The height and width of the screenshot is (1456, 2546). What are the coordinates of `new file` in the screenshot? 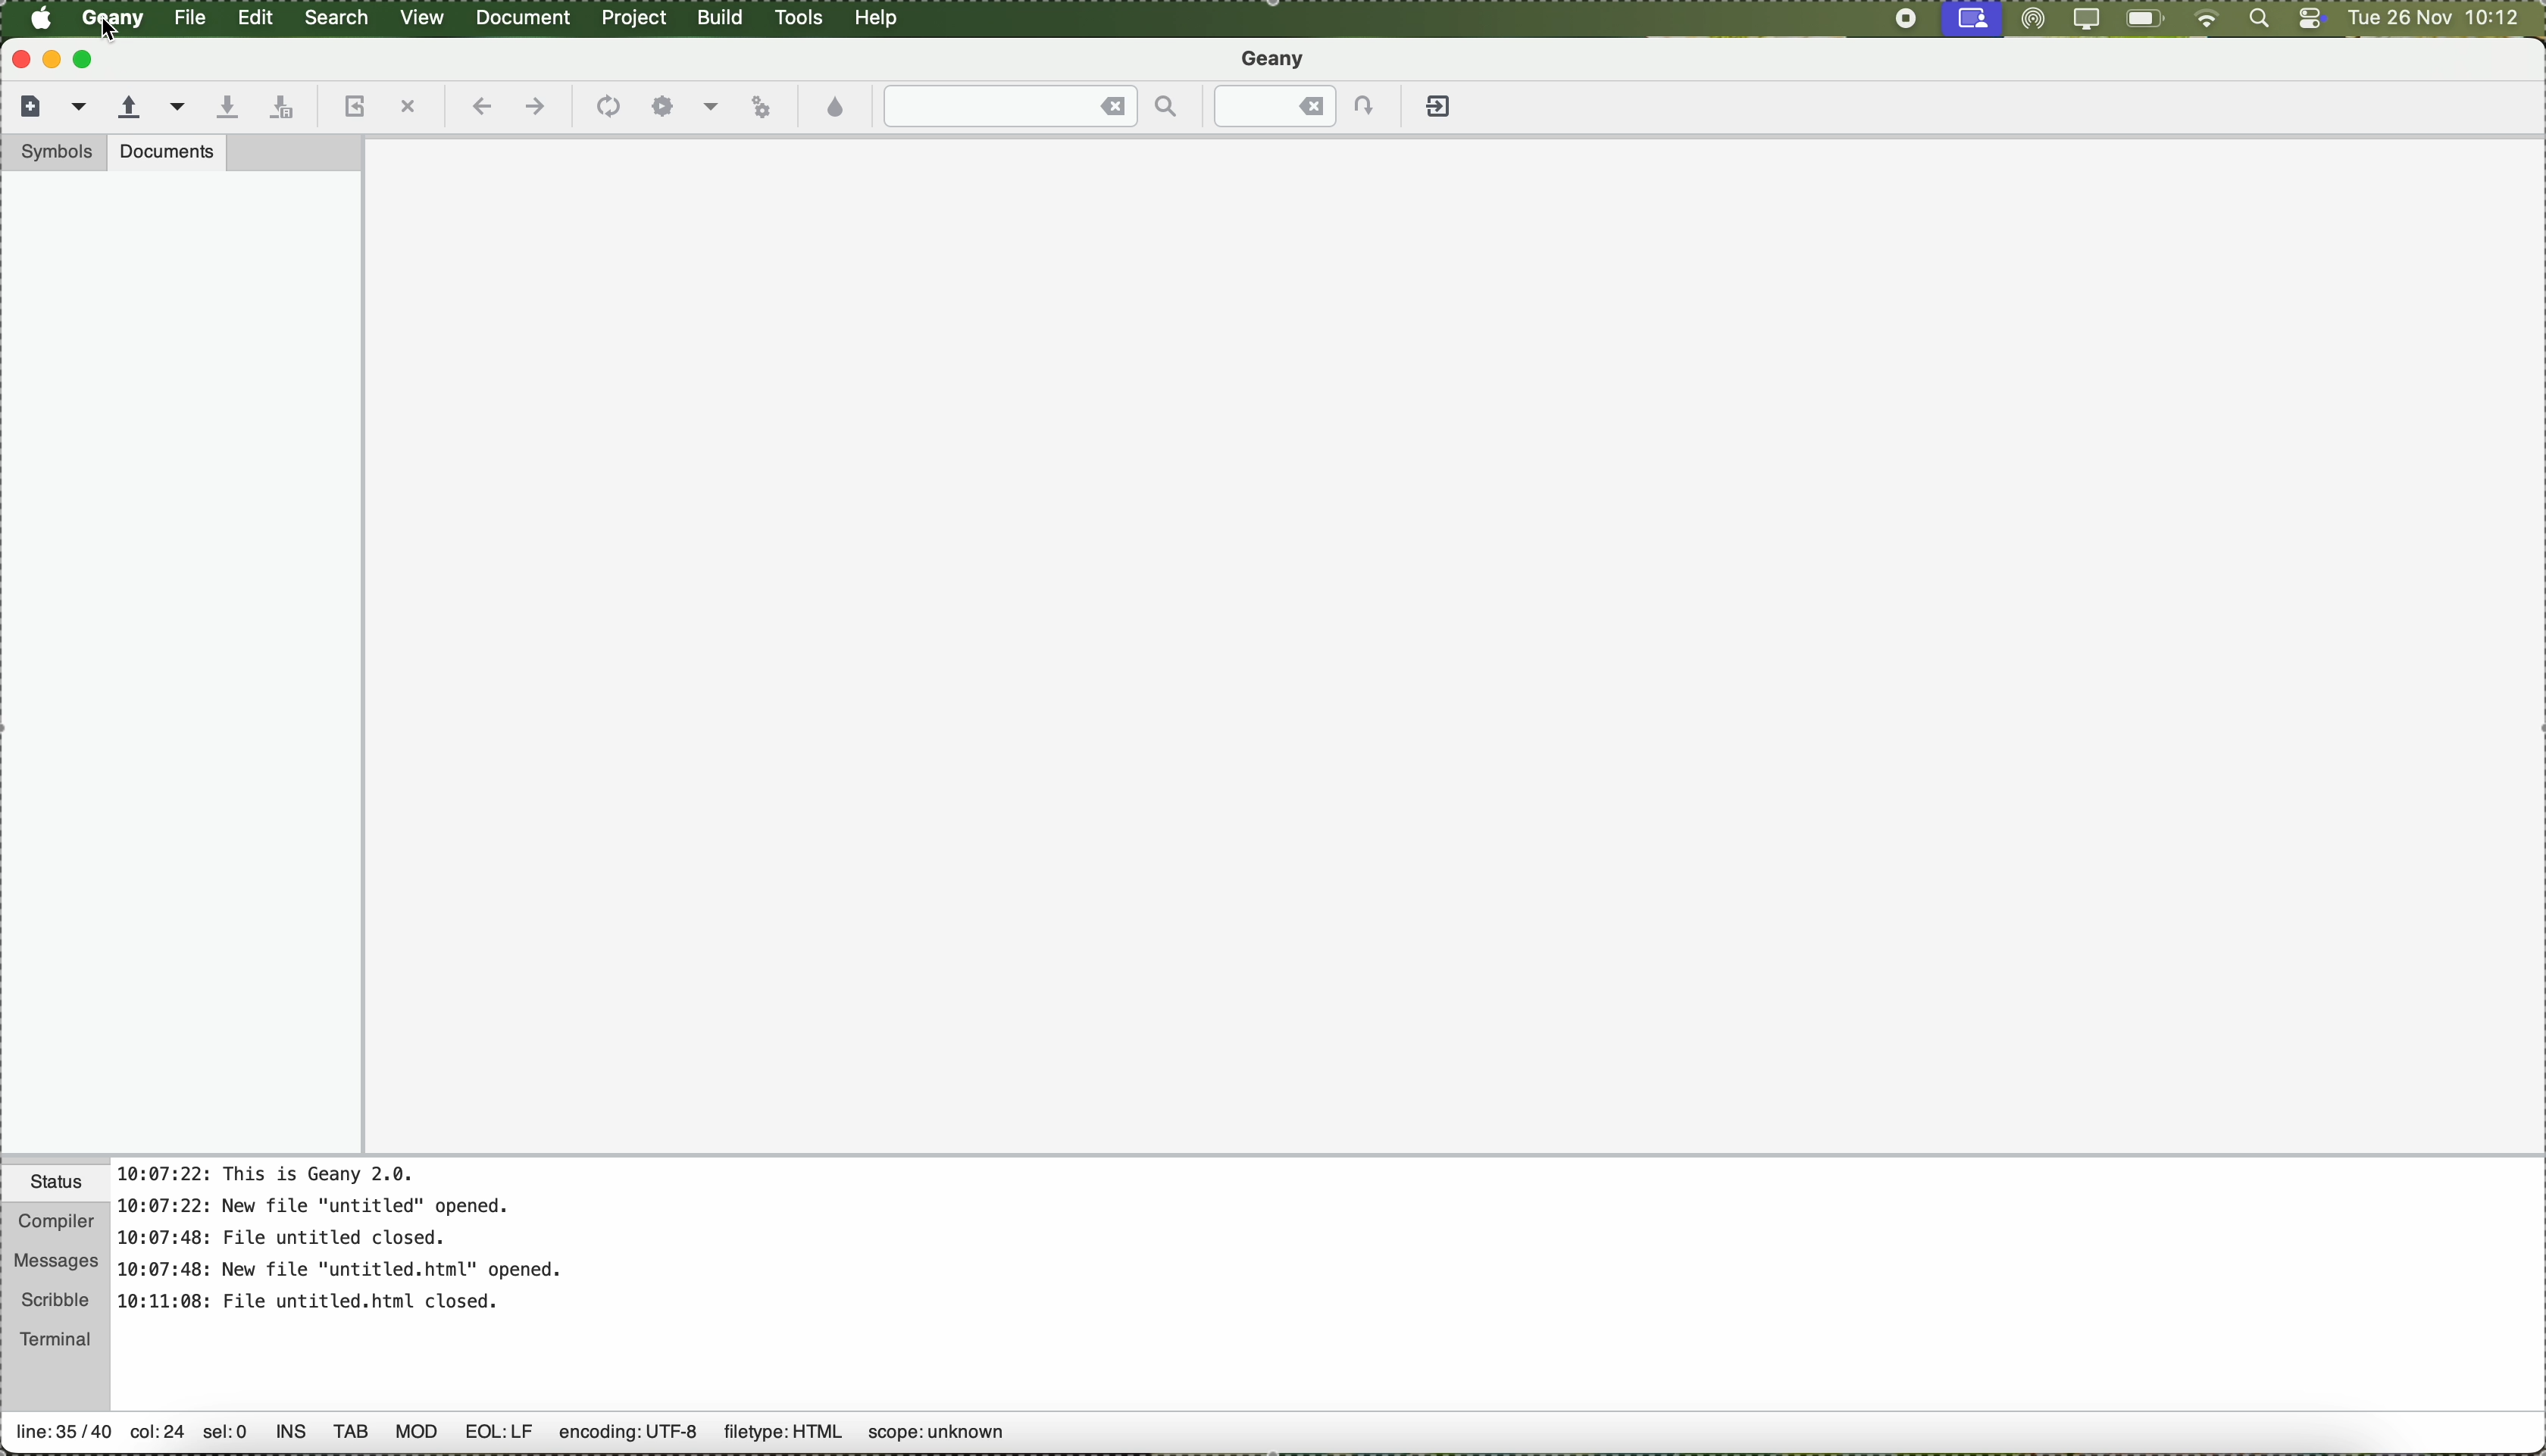 It's located at (31, 111).